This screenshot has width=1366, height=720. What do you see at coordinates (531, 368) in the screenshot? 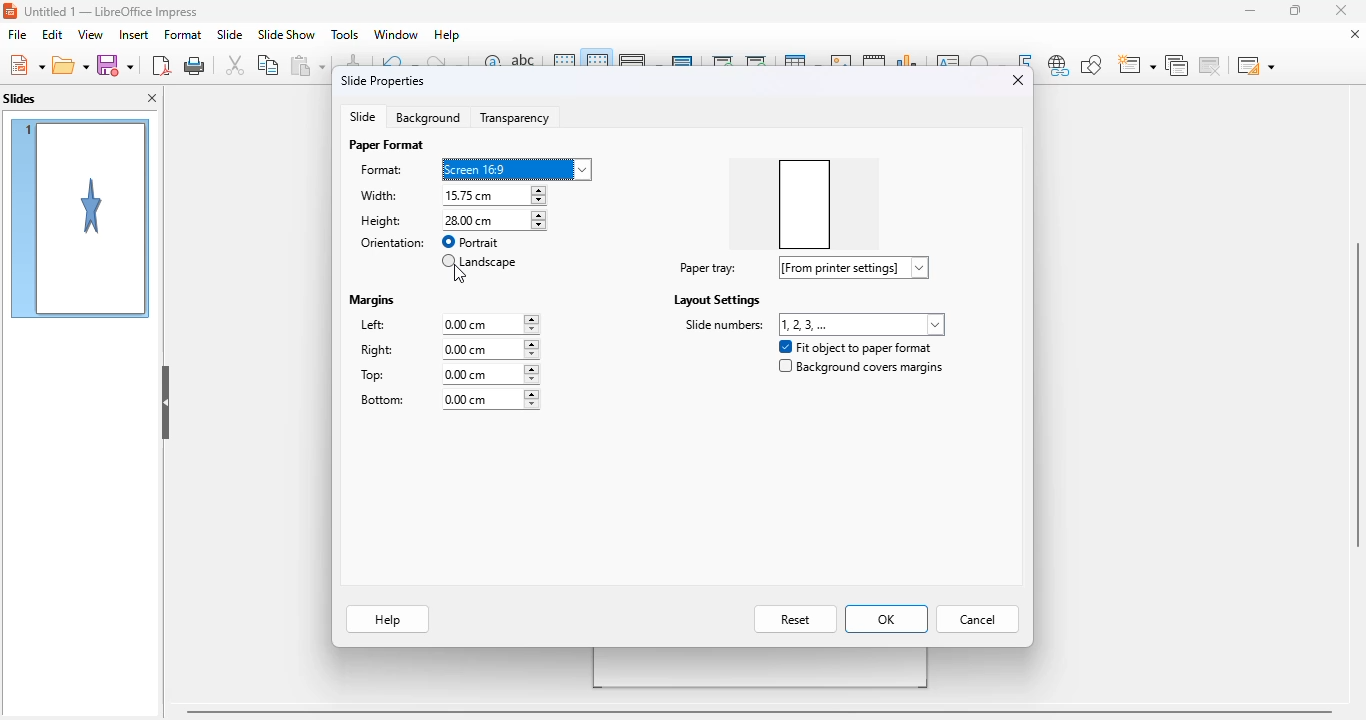
I see `increase top margin` at bounding box center [531, 368].